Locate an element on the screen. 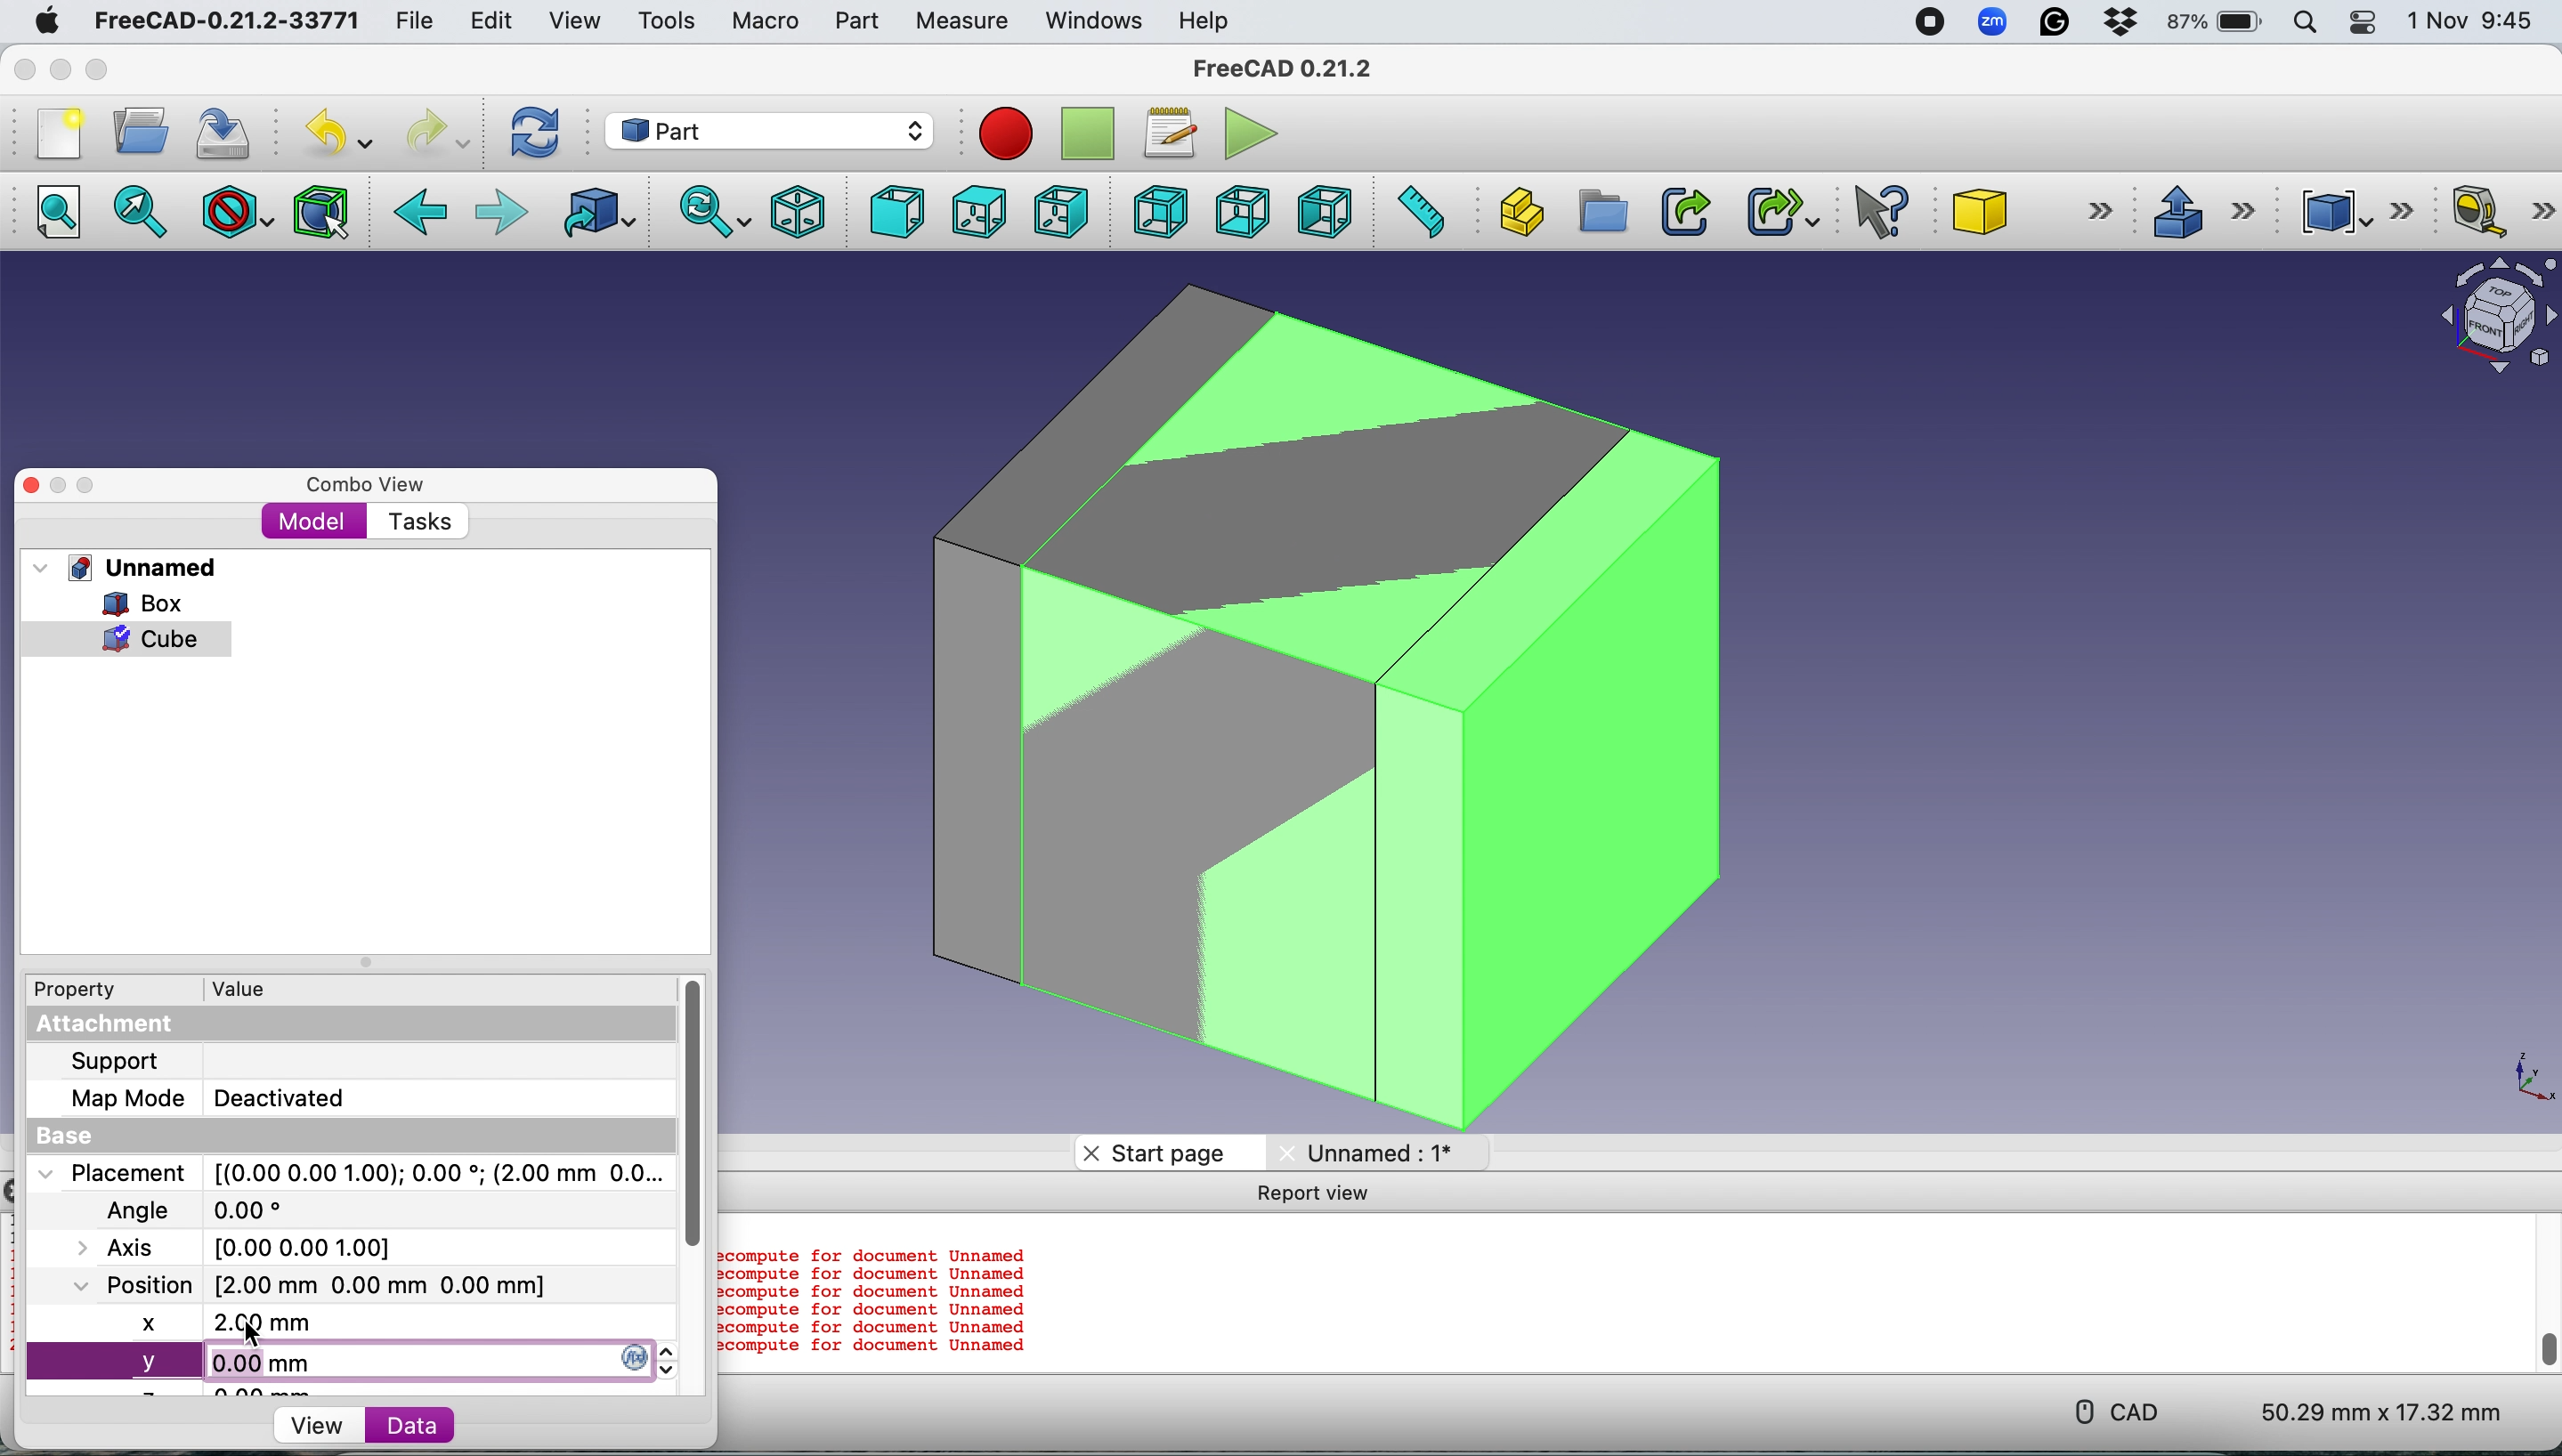 Image resolution: width=2562 pixels, height=1456 pixels. Undo is located at coordinates (343, 133).